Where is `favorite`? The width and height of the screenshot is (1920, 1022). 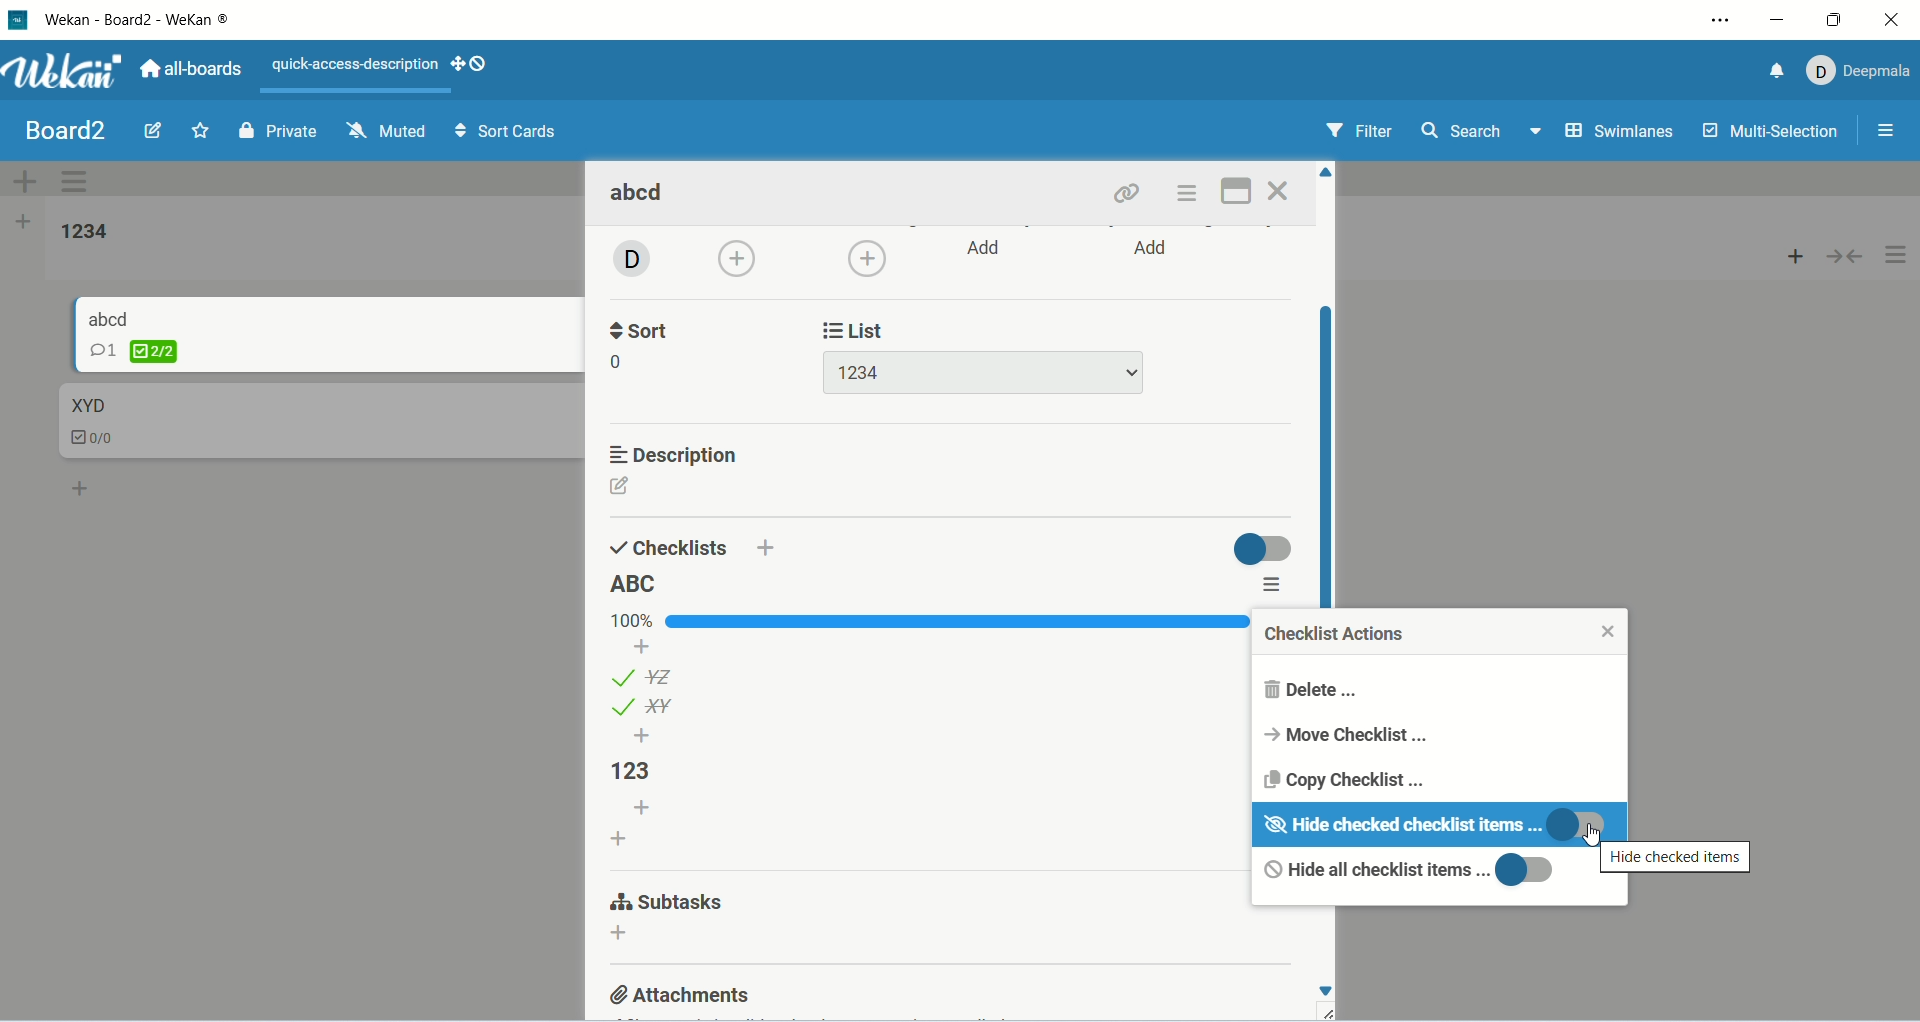
favorite is located at coordinates (200, 132).